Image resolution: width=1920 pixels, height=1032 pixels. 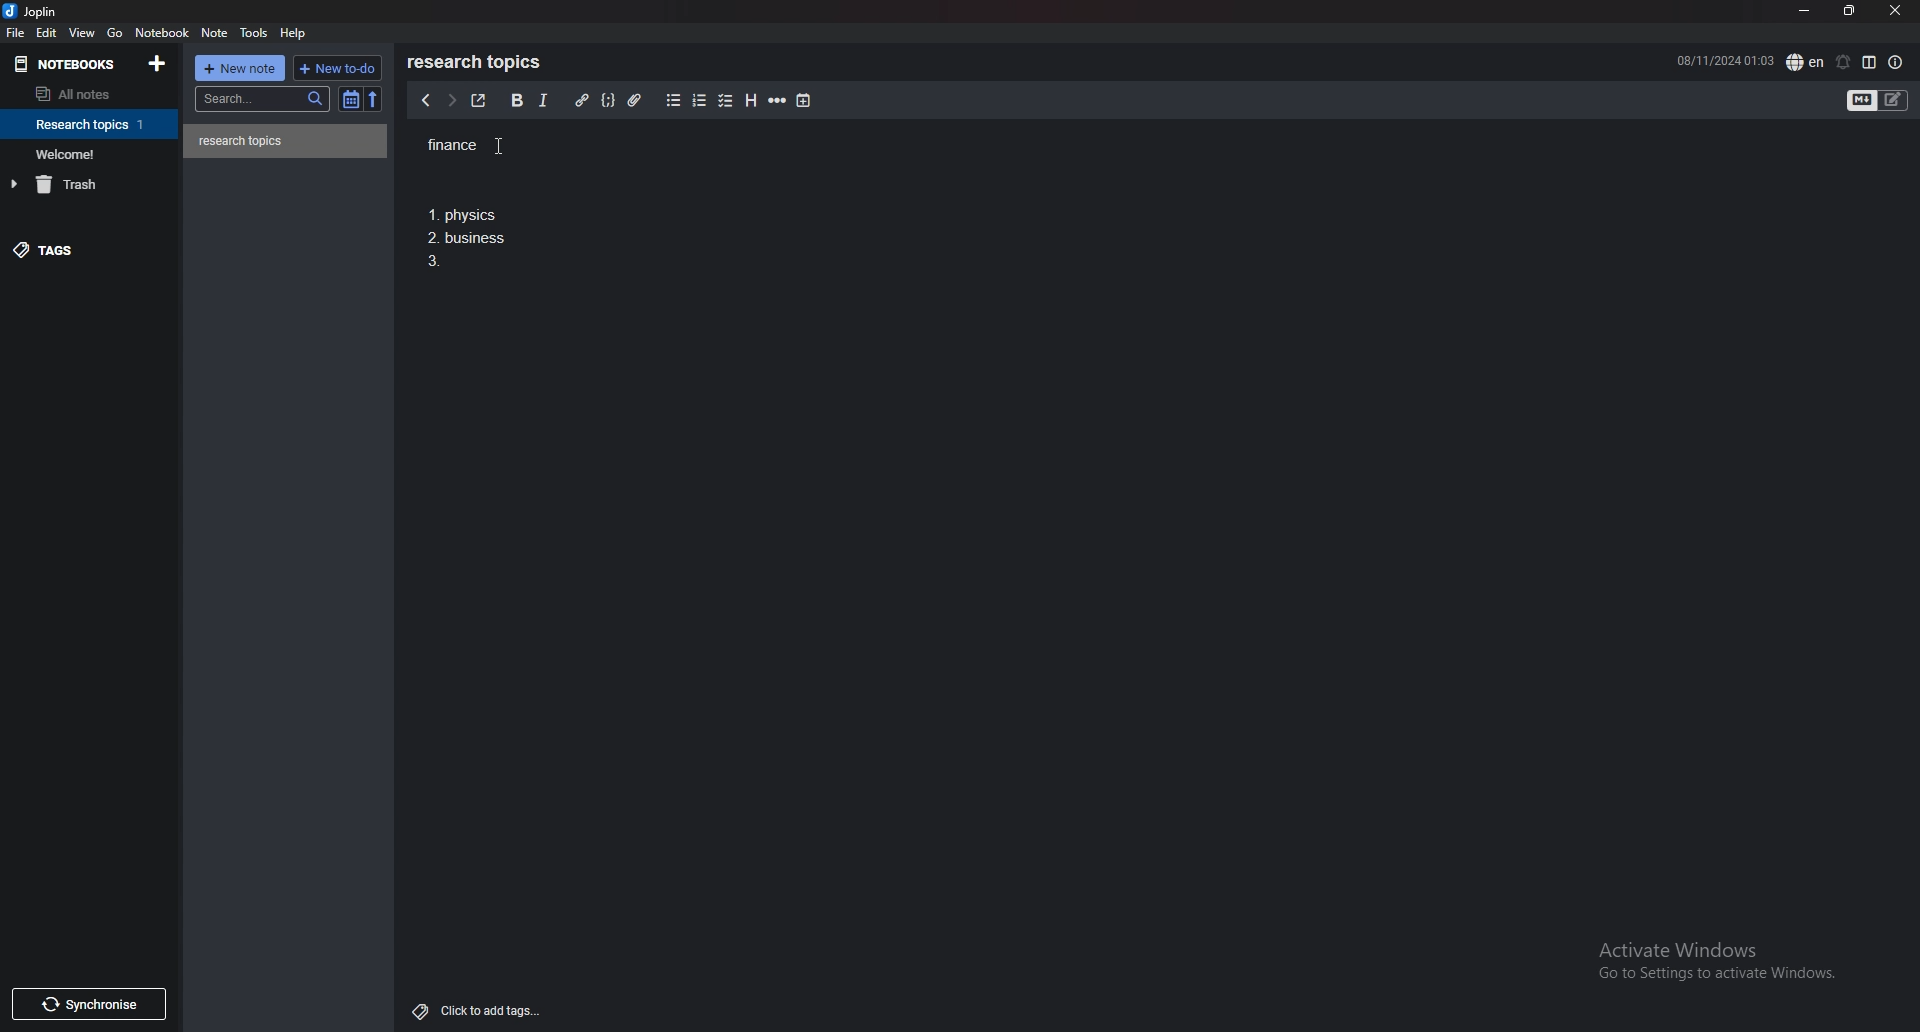 I want to click on tools, so click(x=254, y=33).